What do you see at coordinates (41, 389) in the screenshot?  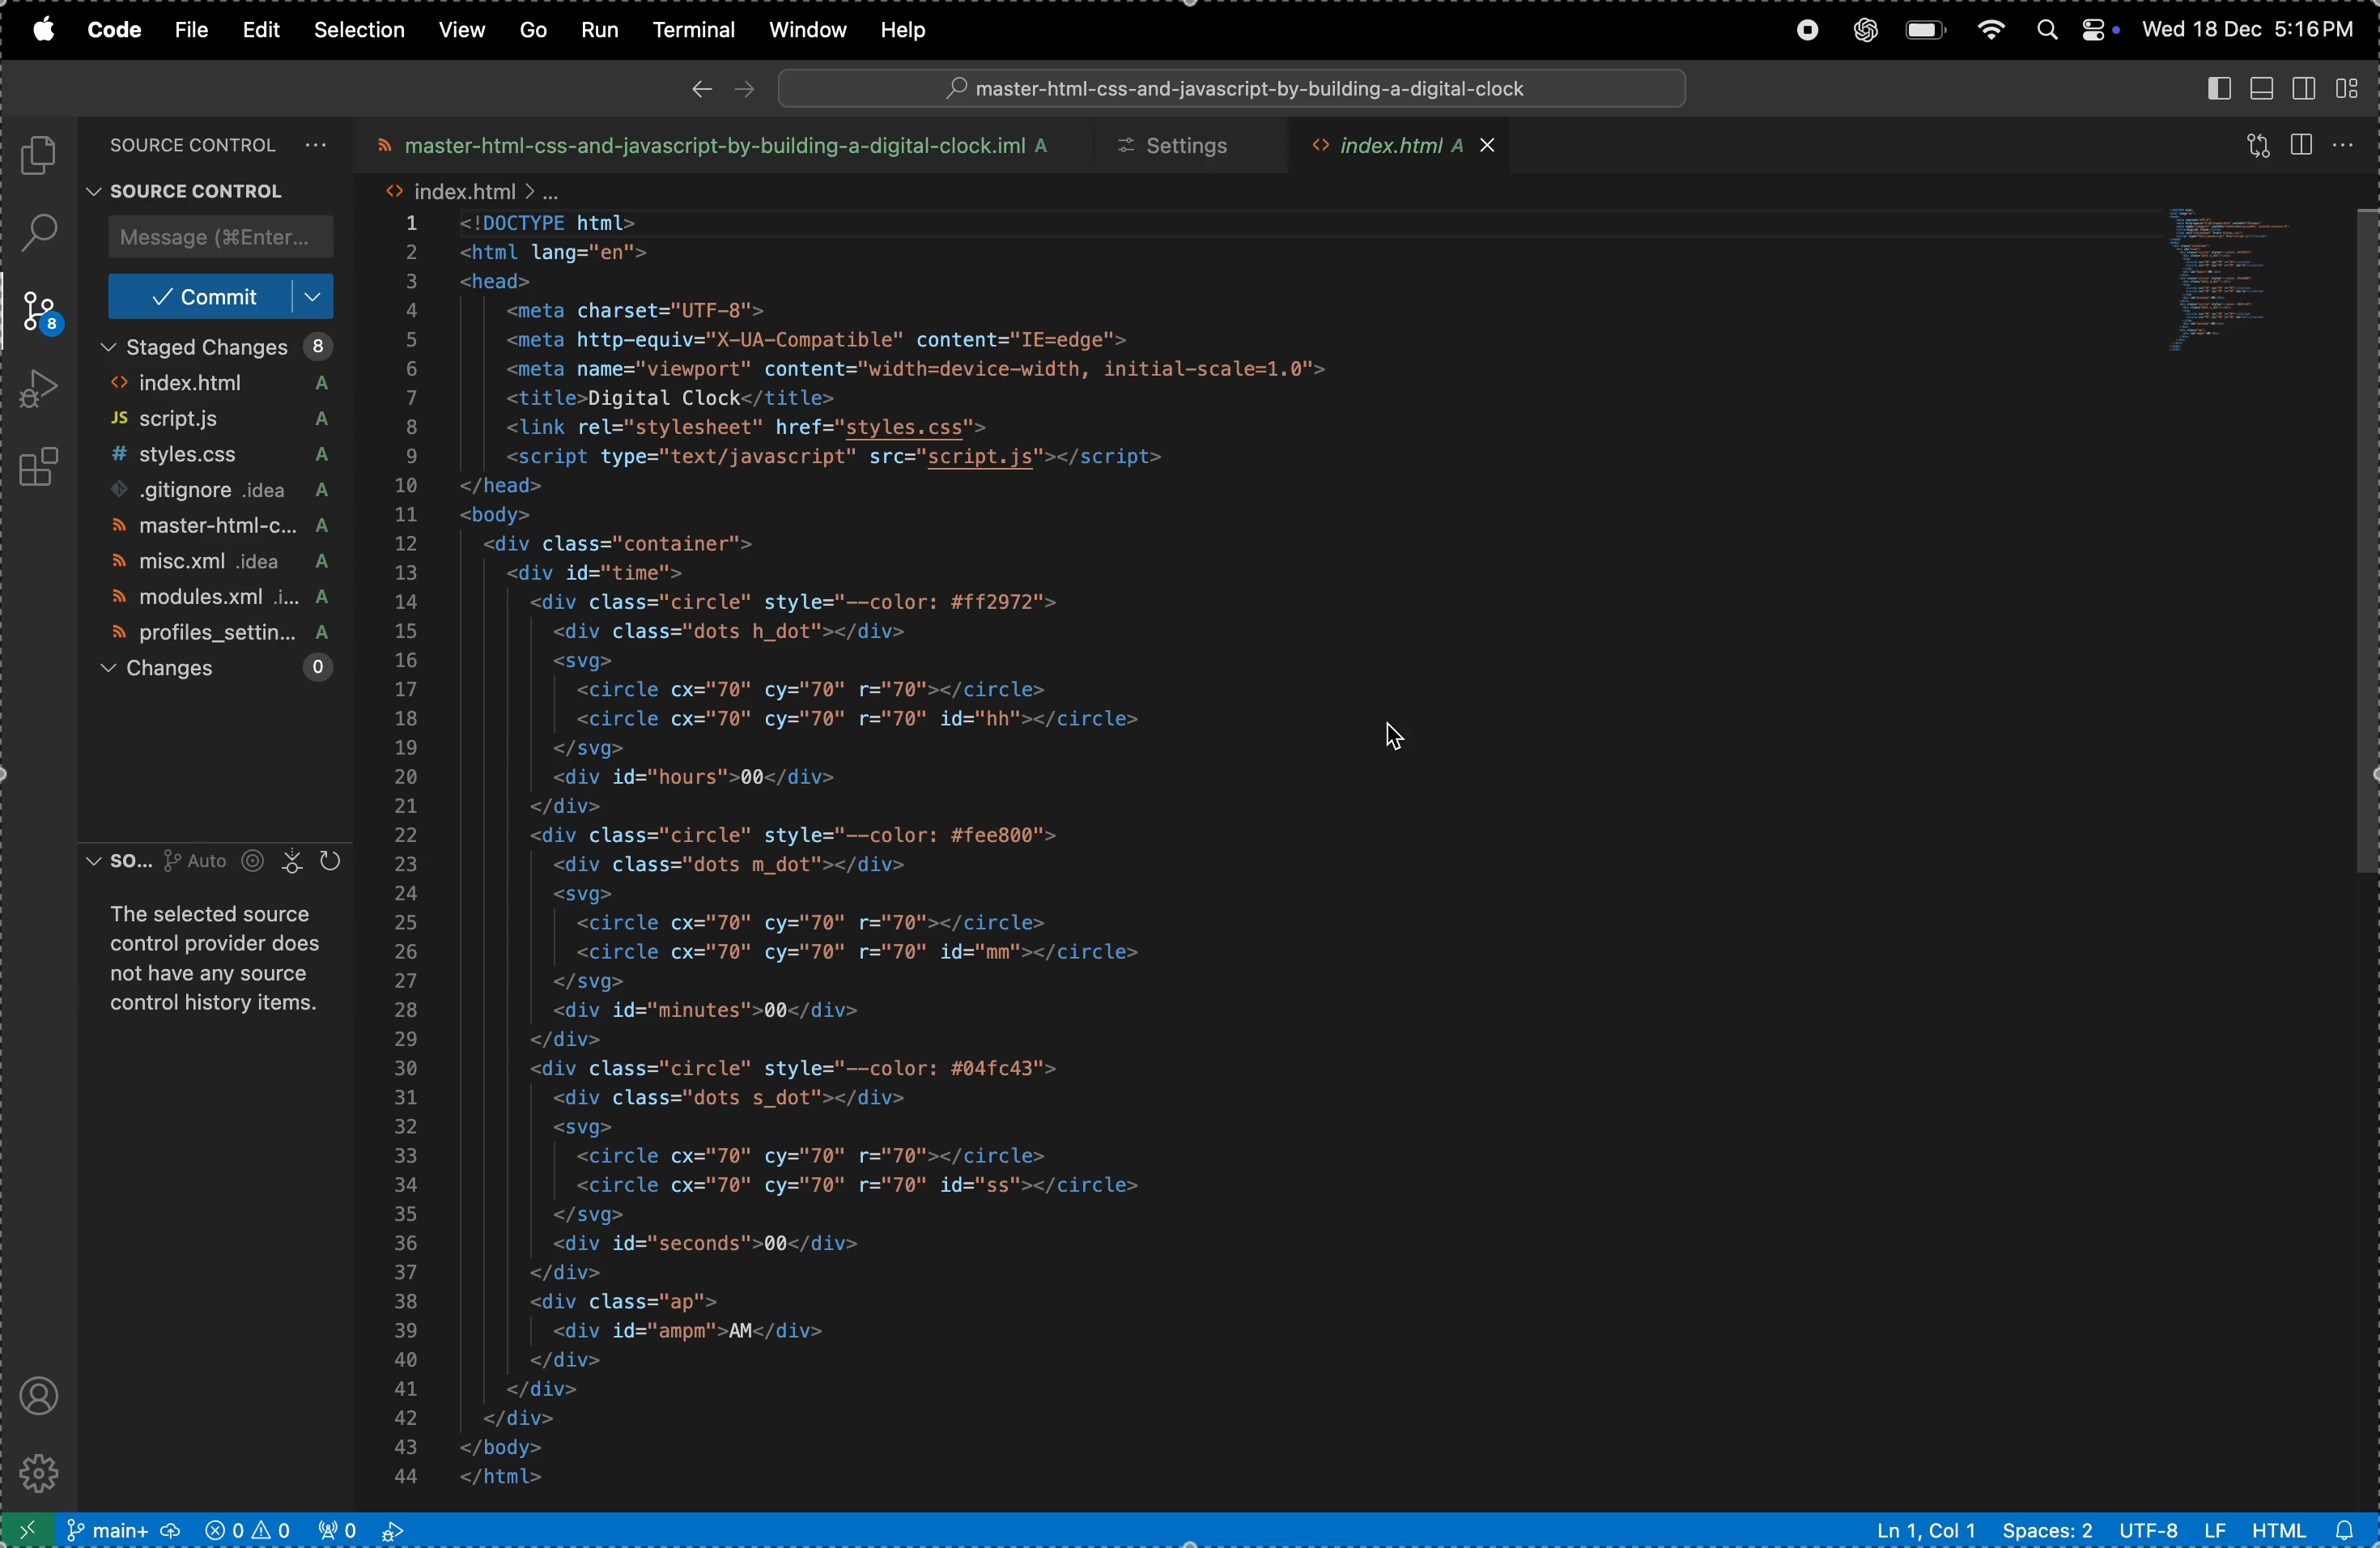 I see `run and debug` at bounding box center [41, 389].